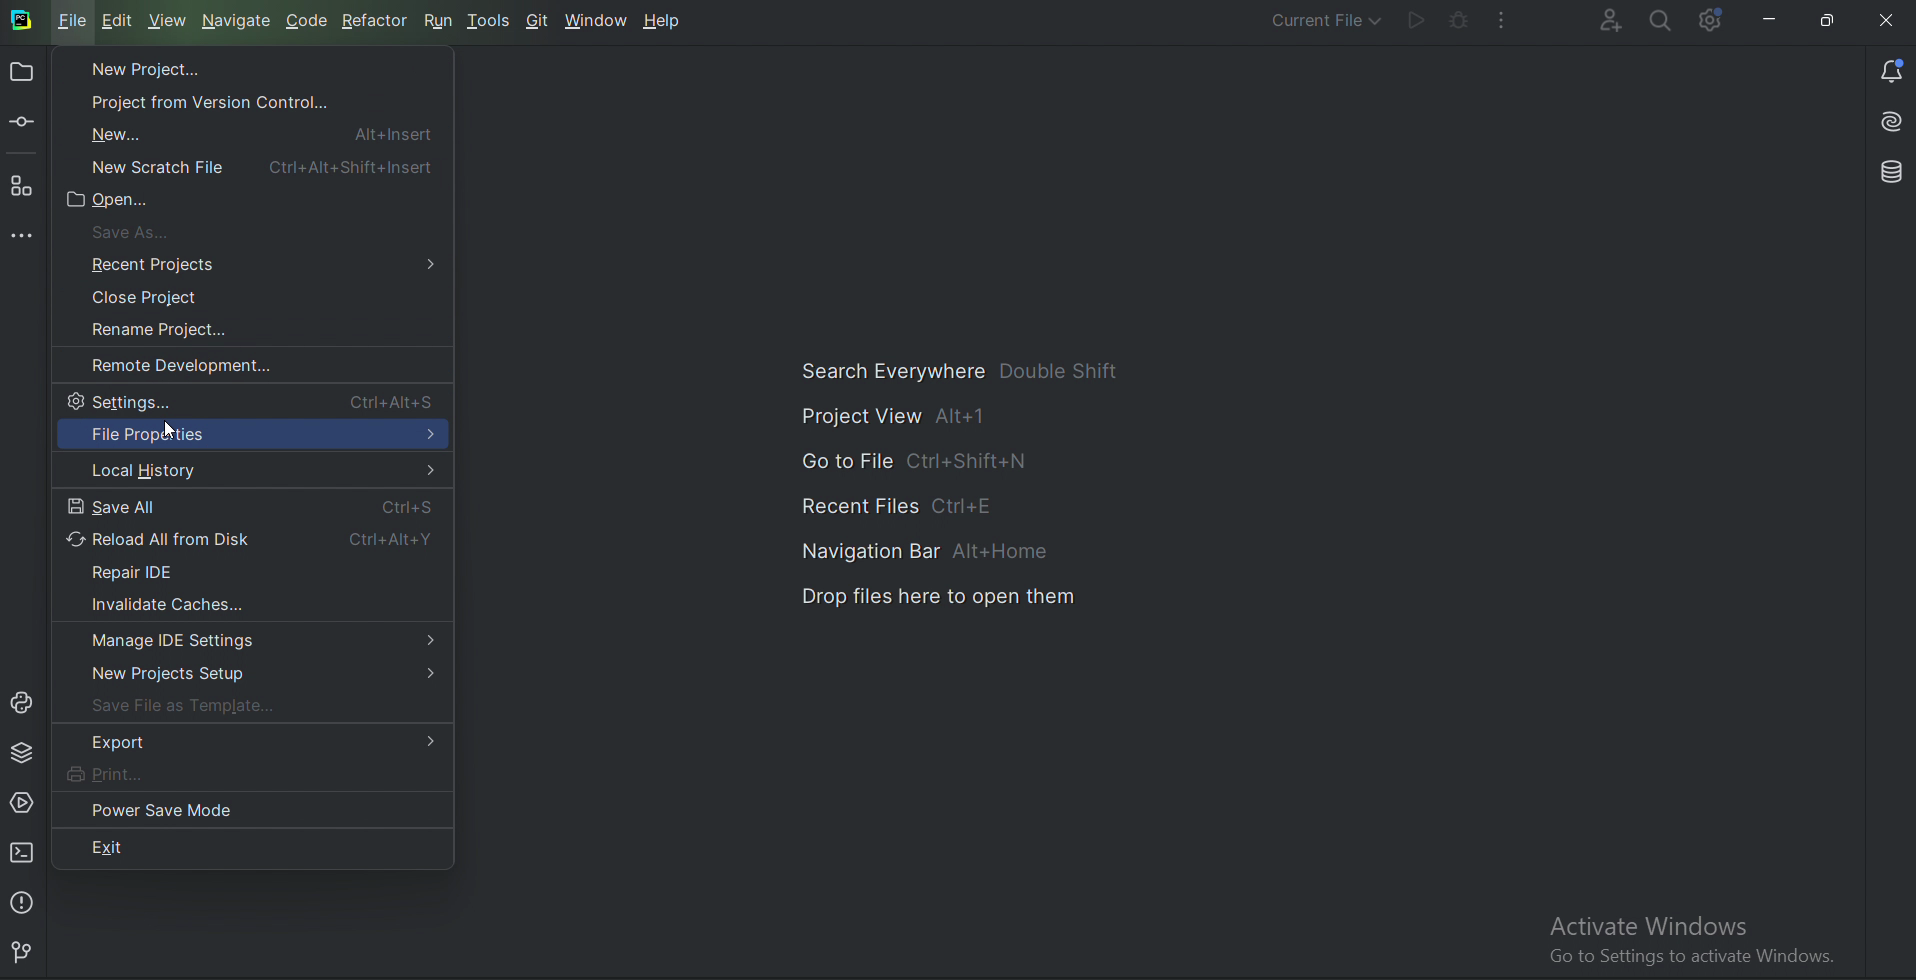  I want to click on View, so click(168, 21).